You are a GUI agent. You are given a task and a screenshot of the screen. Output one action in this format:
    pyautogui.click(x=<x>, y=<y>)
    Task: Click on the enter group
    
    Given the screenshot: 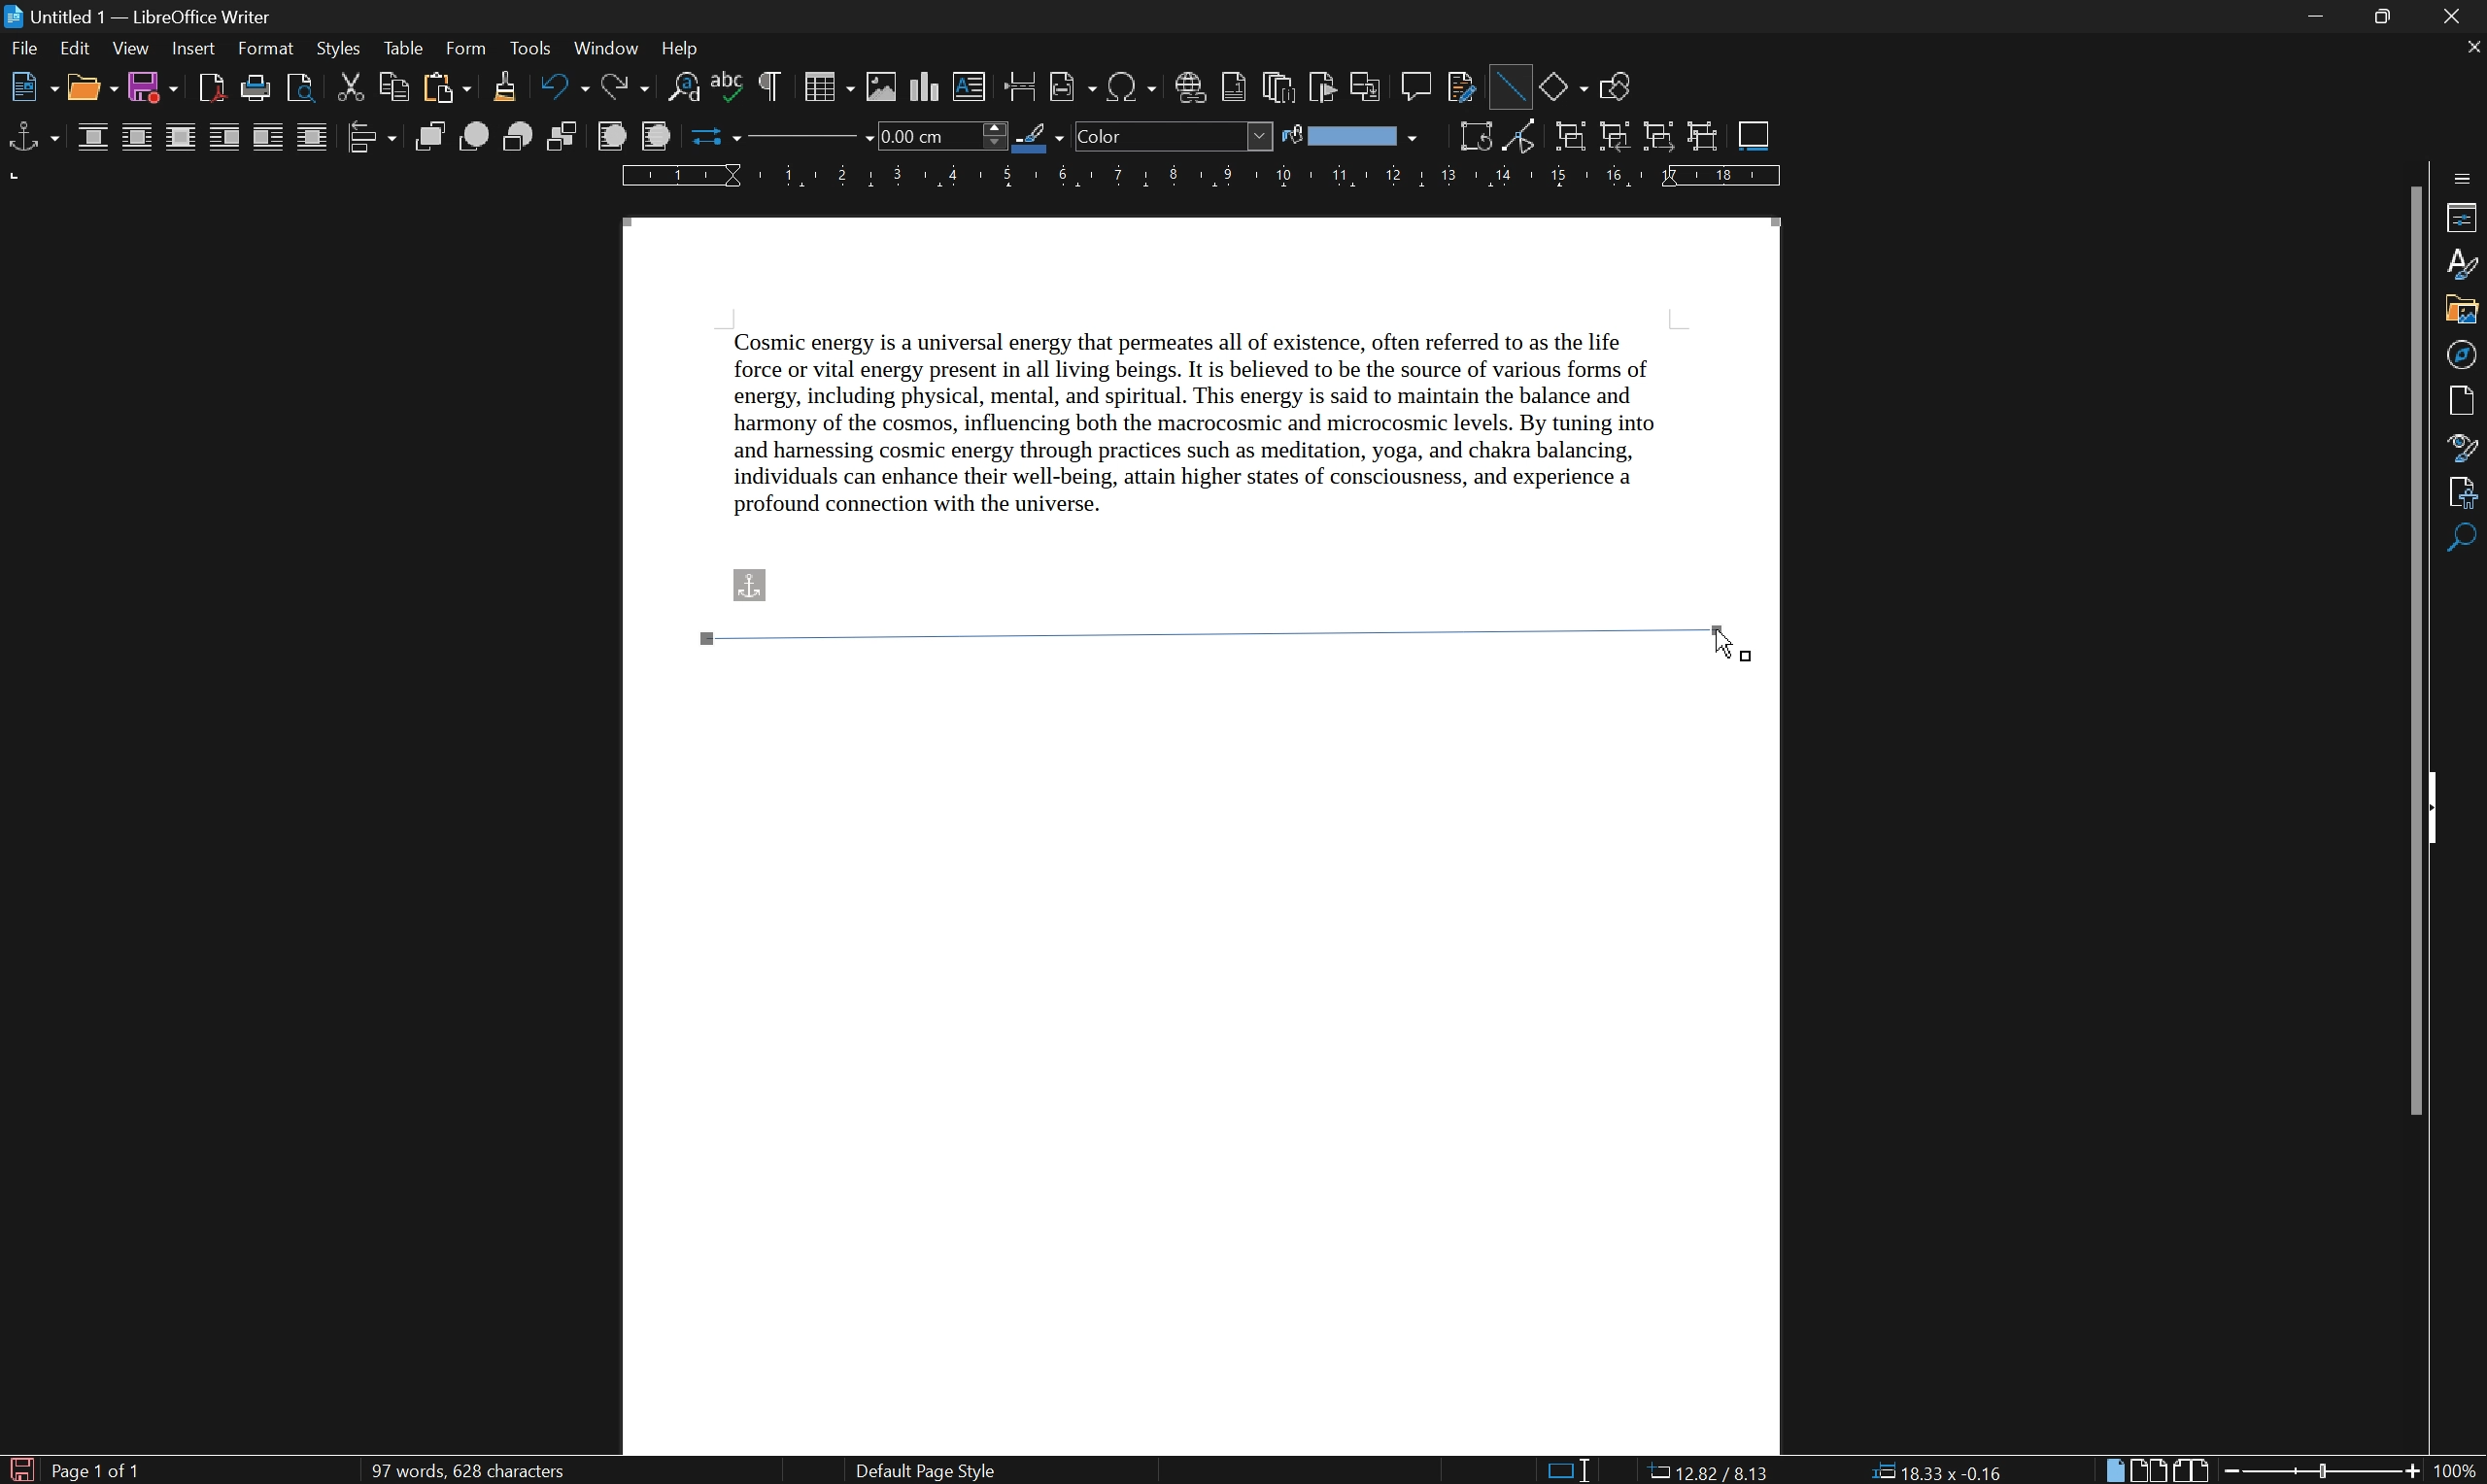 What is the action you would take?
    pyautogui.click(x=1615, y=137)
    